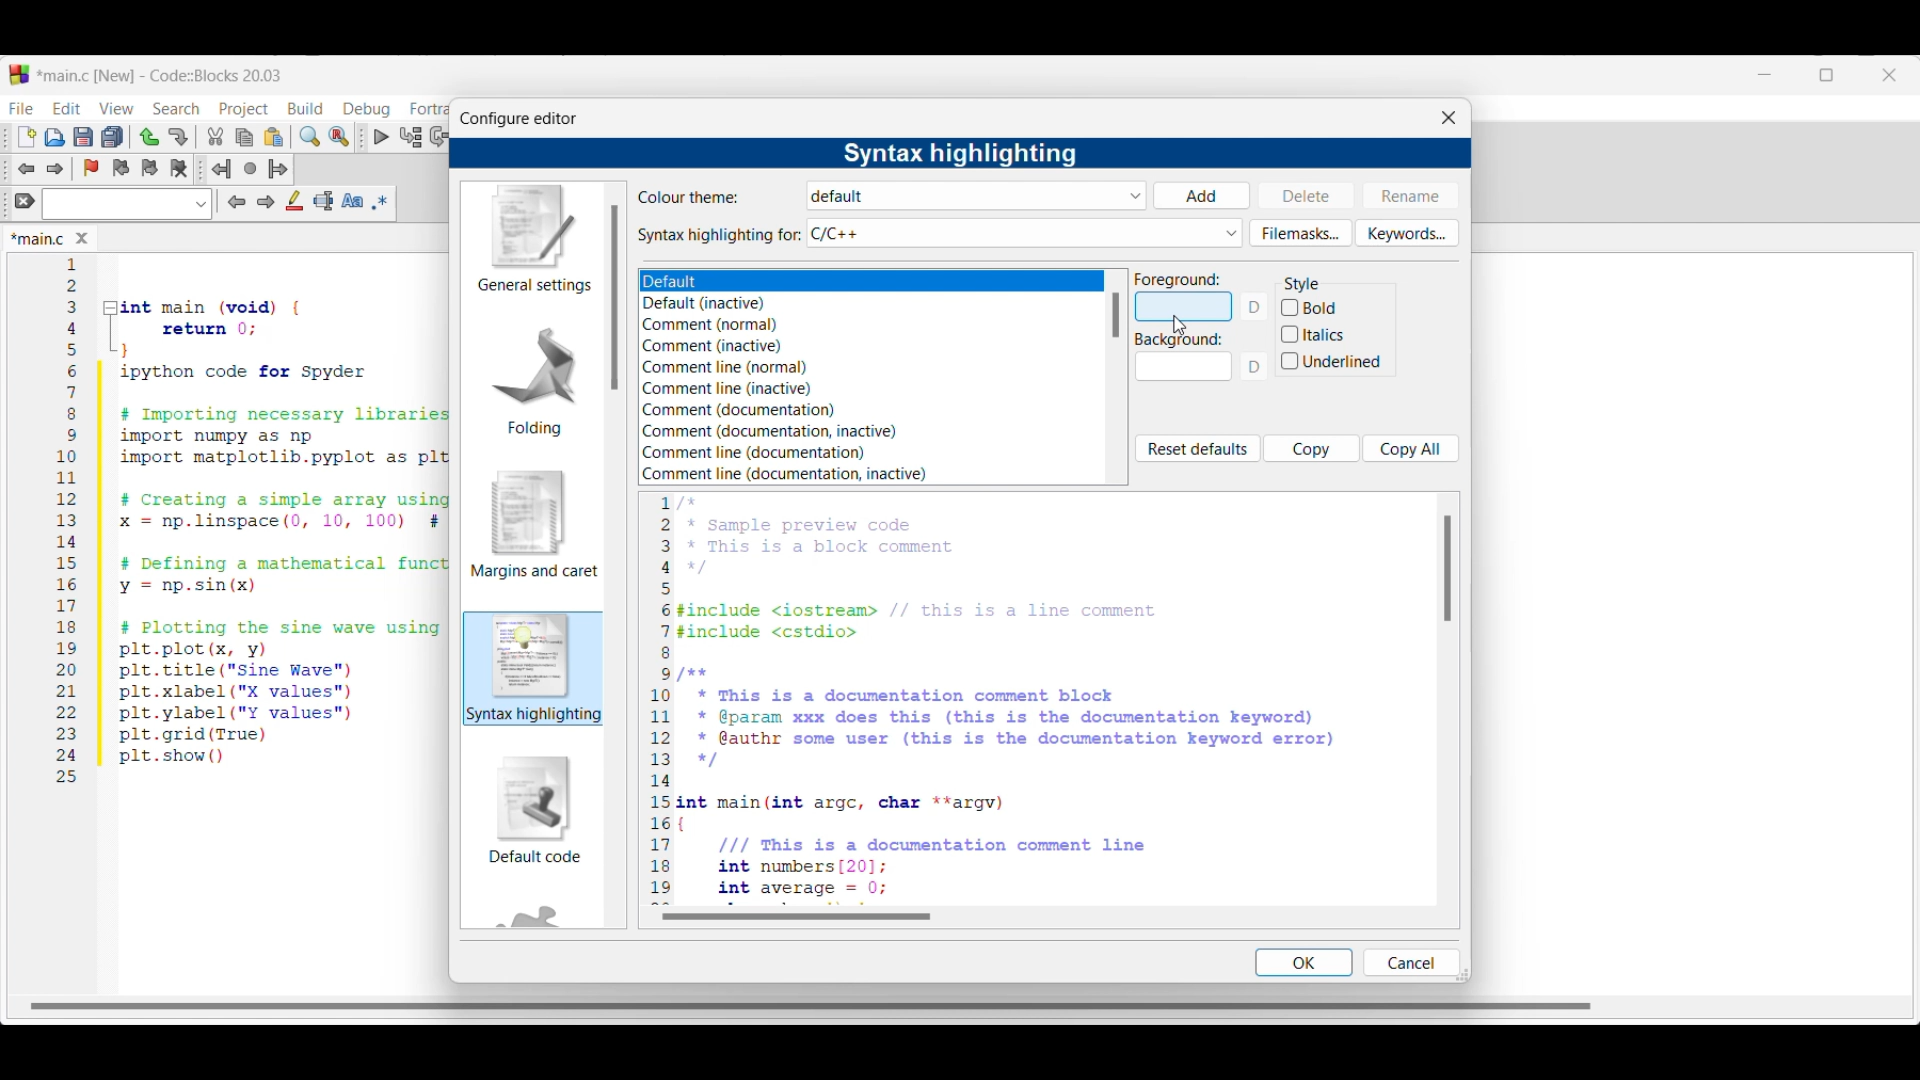 This screenshot has height=1080, width=1920. Describe the element at coordinates (429, 109) in the screenshot. I see `Fortran menu ` at that location.